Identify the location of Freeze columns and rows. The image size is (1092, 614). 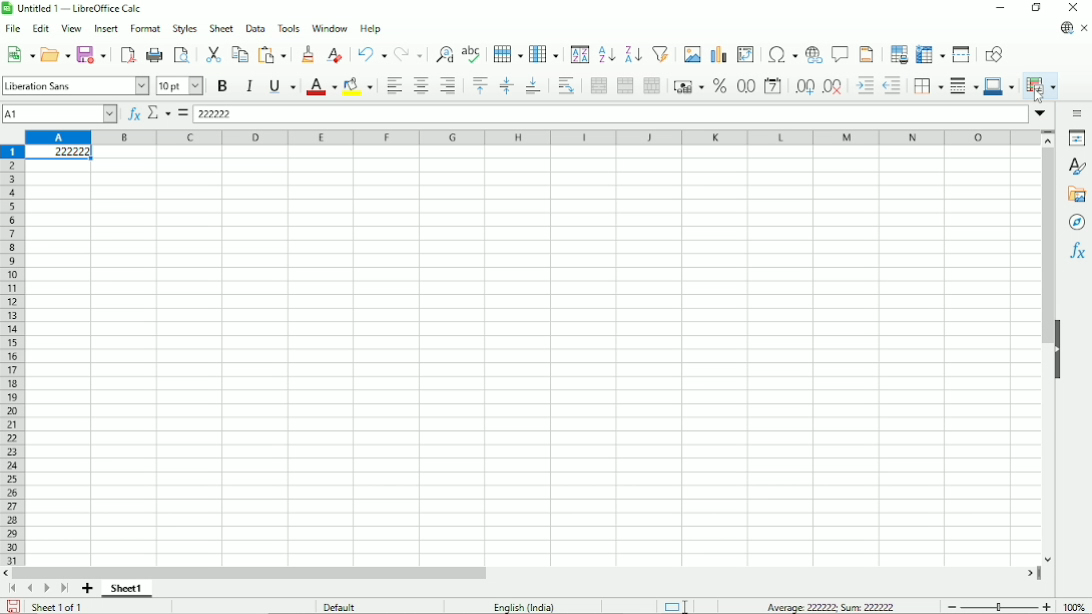
(931, 53).